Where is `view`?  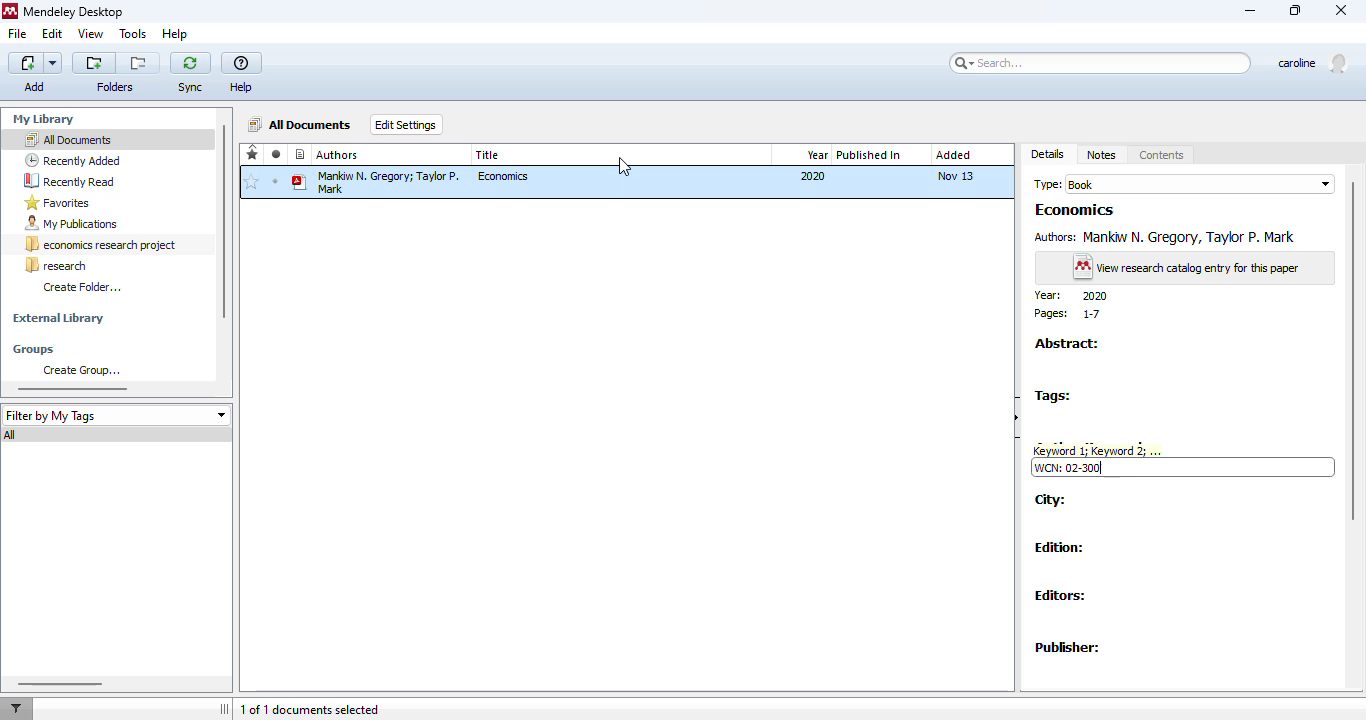 view is located at coordinates (92, 34).